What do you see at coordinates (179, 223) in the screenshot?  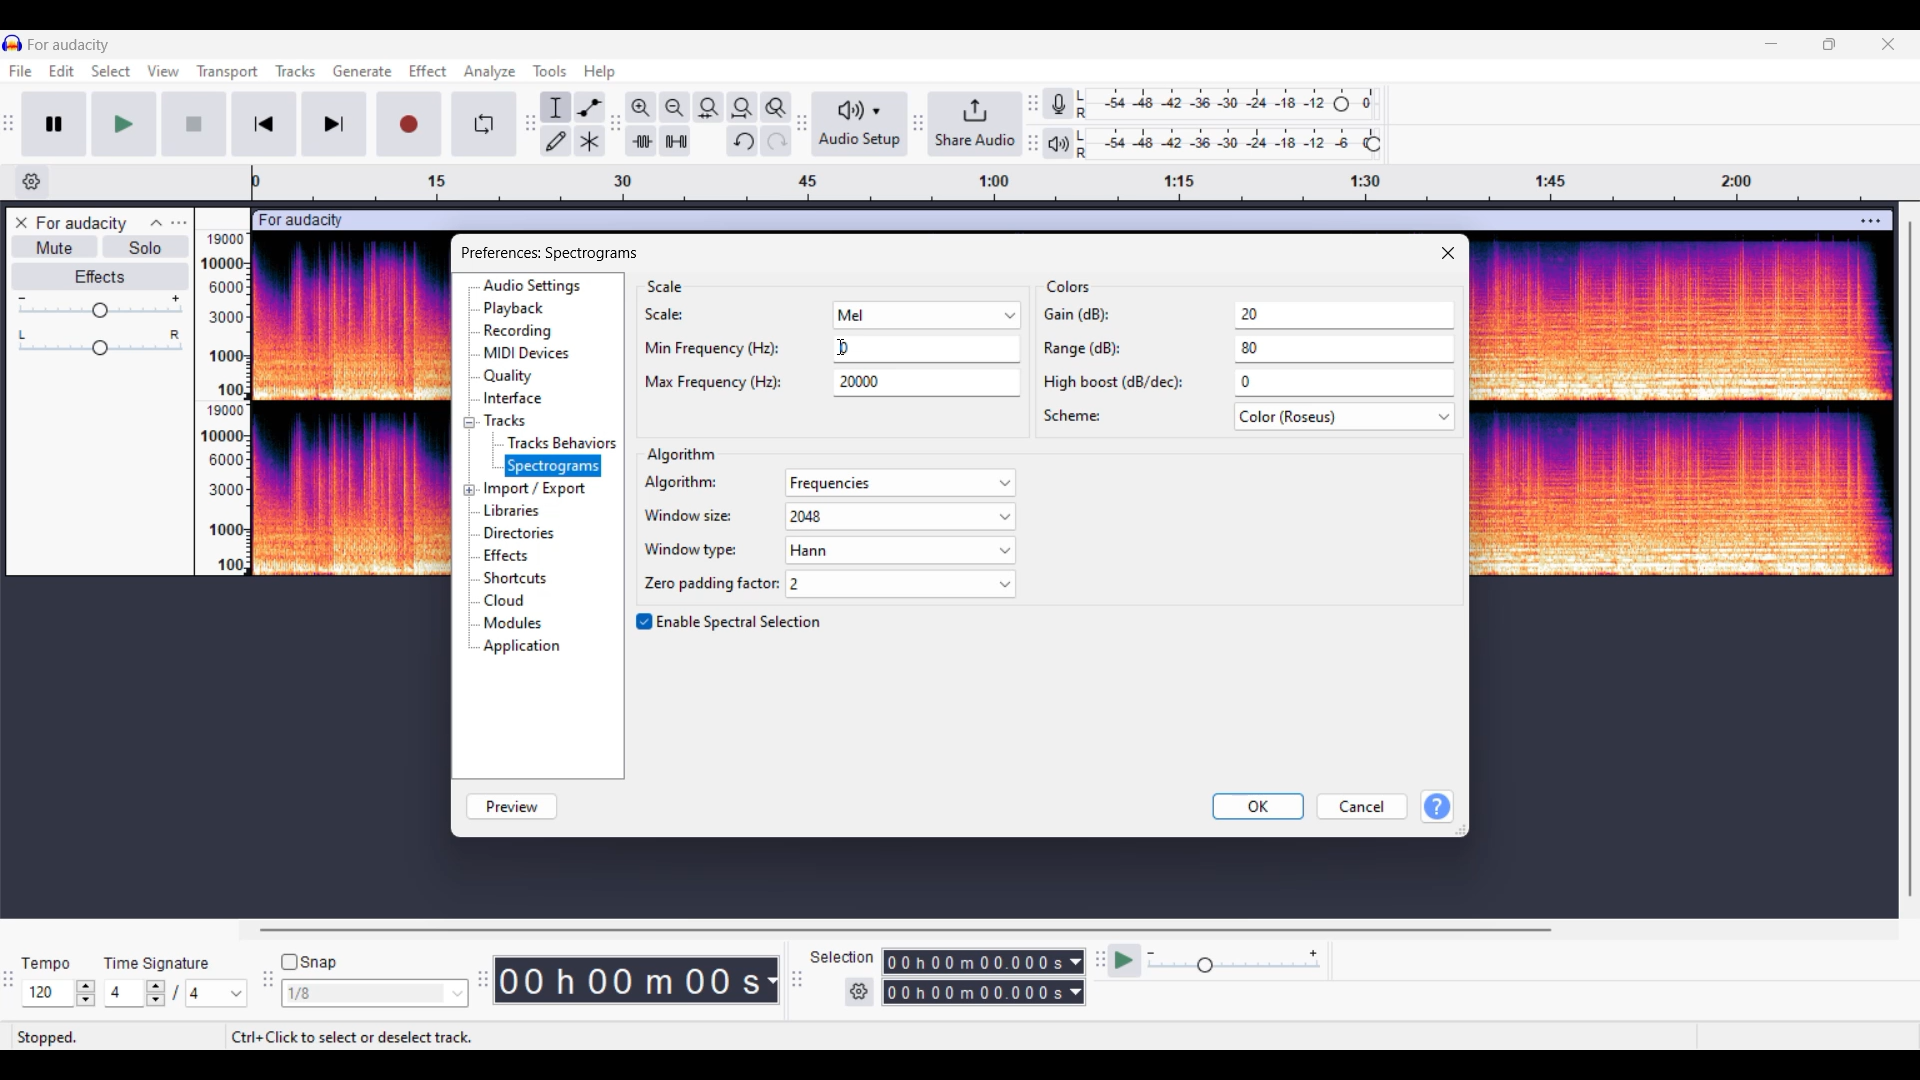 I see `Open menu` at bounding box center [179, 223].